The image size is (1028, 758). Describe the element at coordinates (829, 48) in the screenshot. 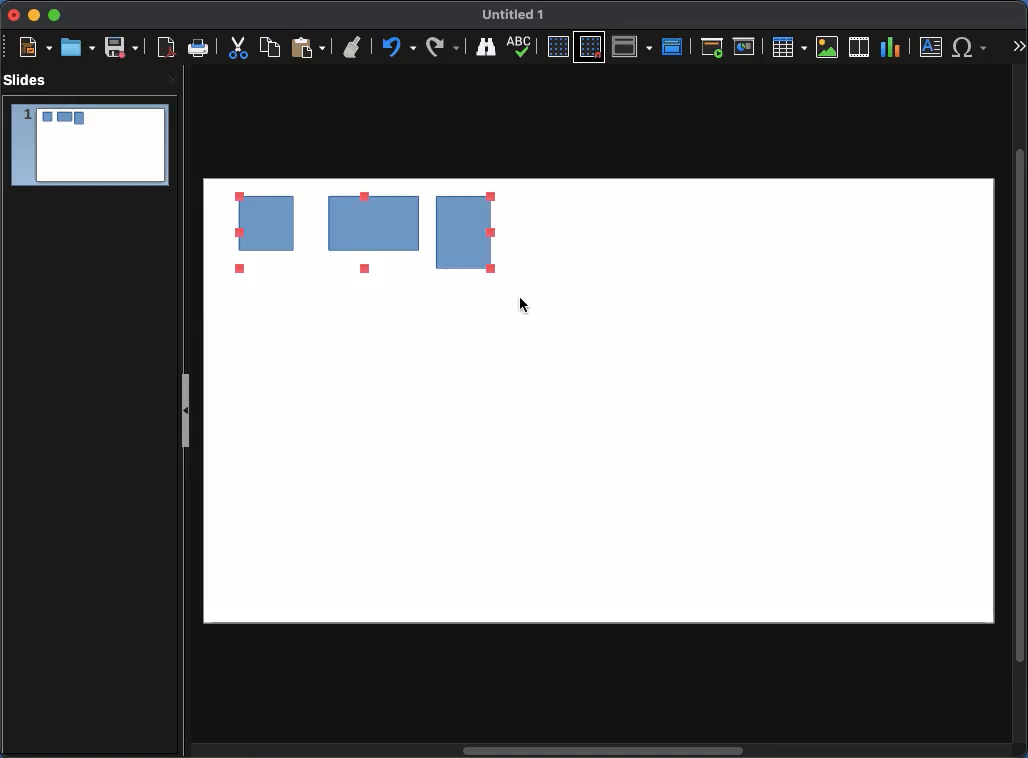

I see `Image` at that location.